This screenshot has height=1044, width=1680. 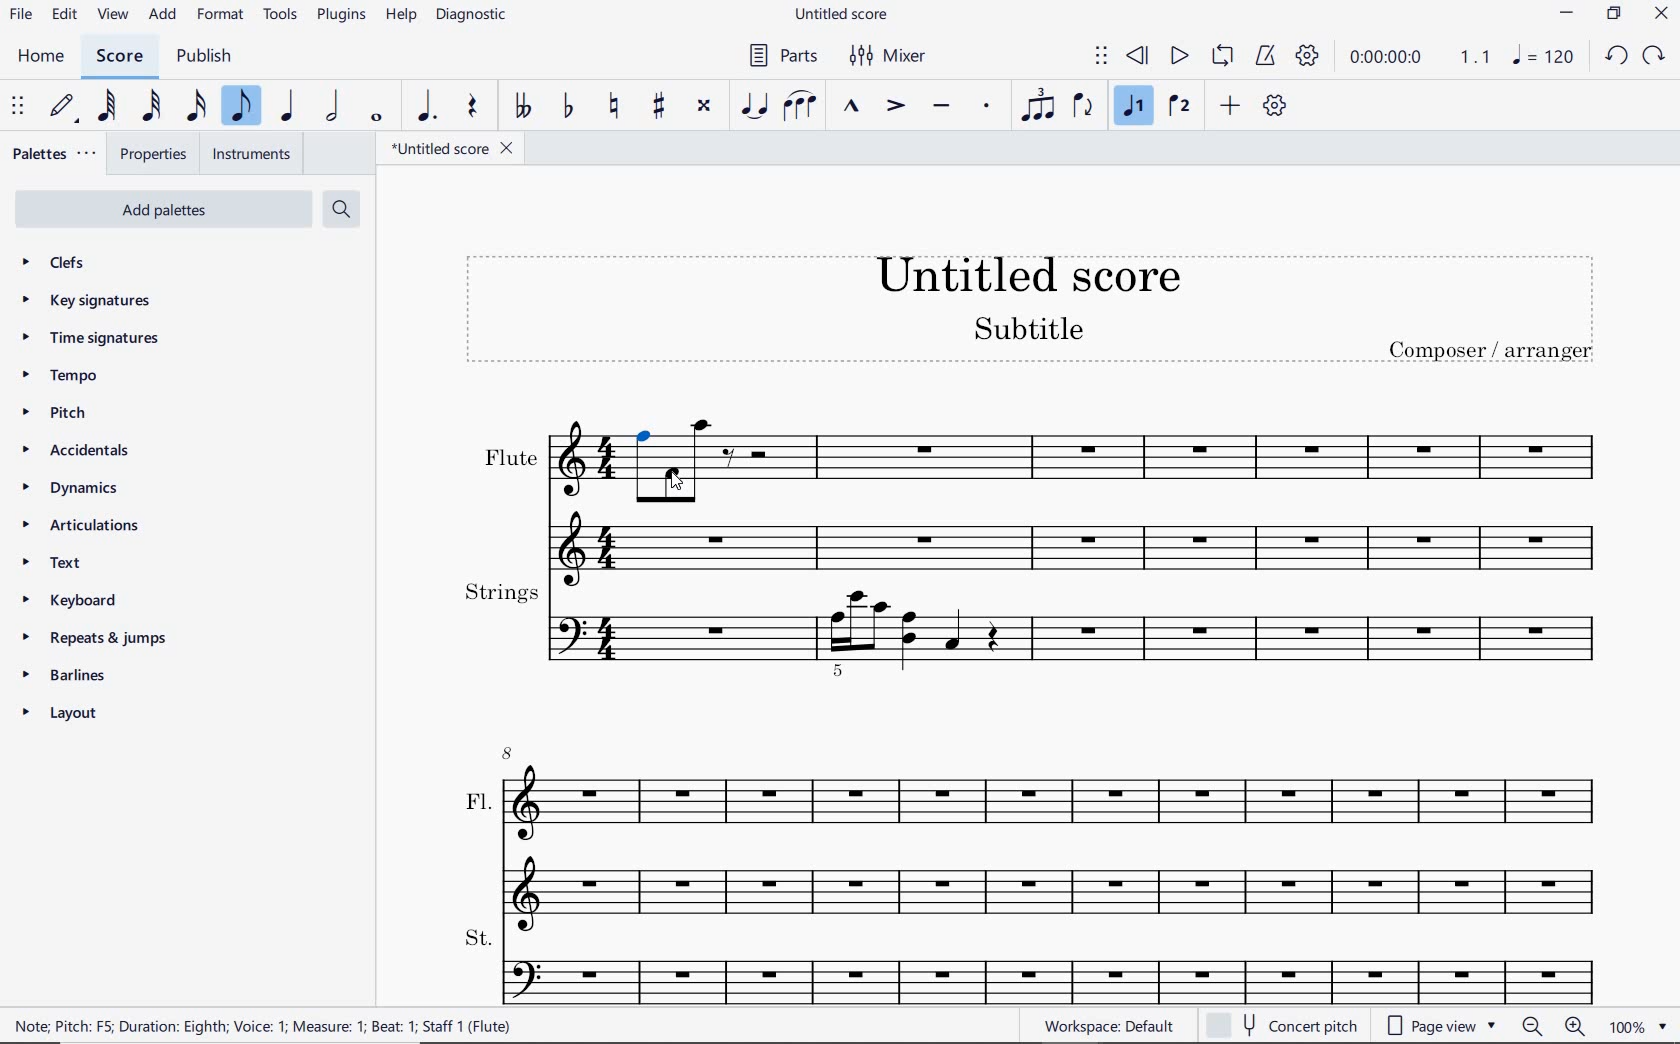 What do you see at coordinates (988, 107) in the screenshot?
I see `STACCATO` at bounding box center [988, 107].